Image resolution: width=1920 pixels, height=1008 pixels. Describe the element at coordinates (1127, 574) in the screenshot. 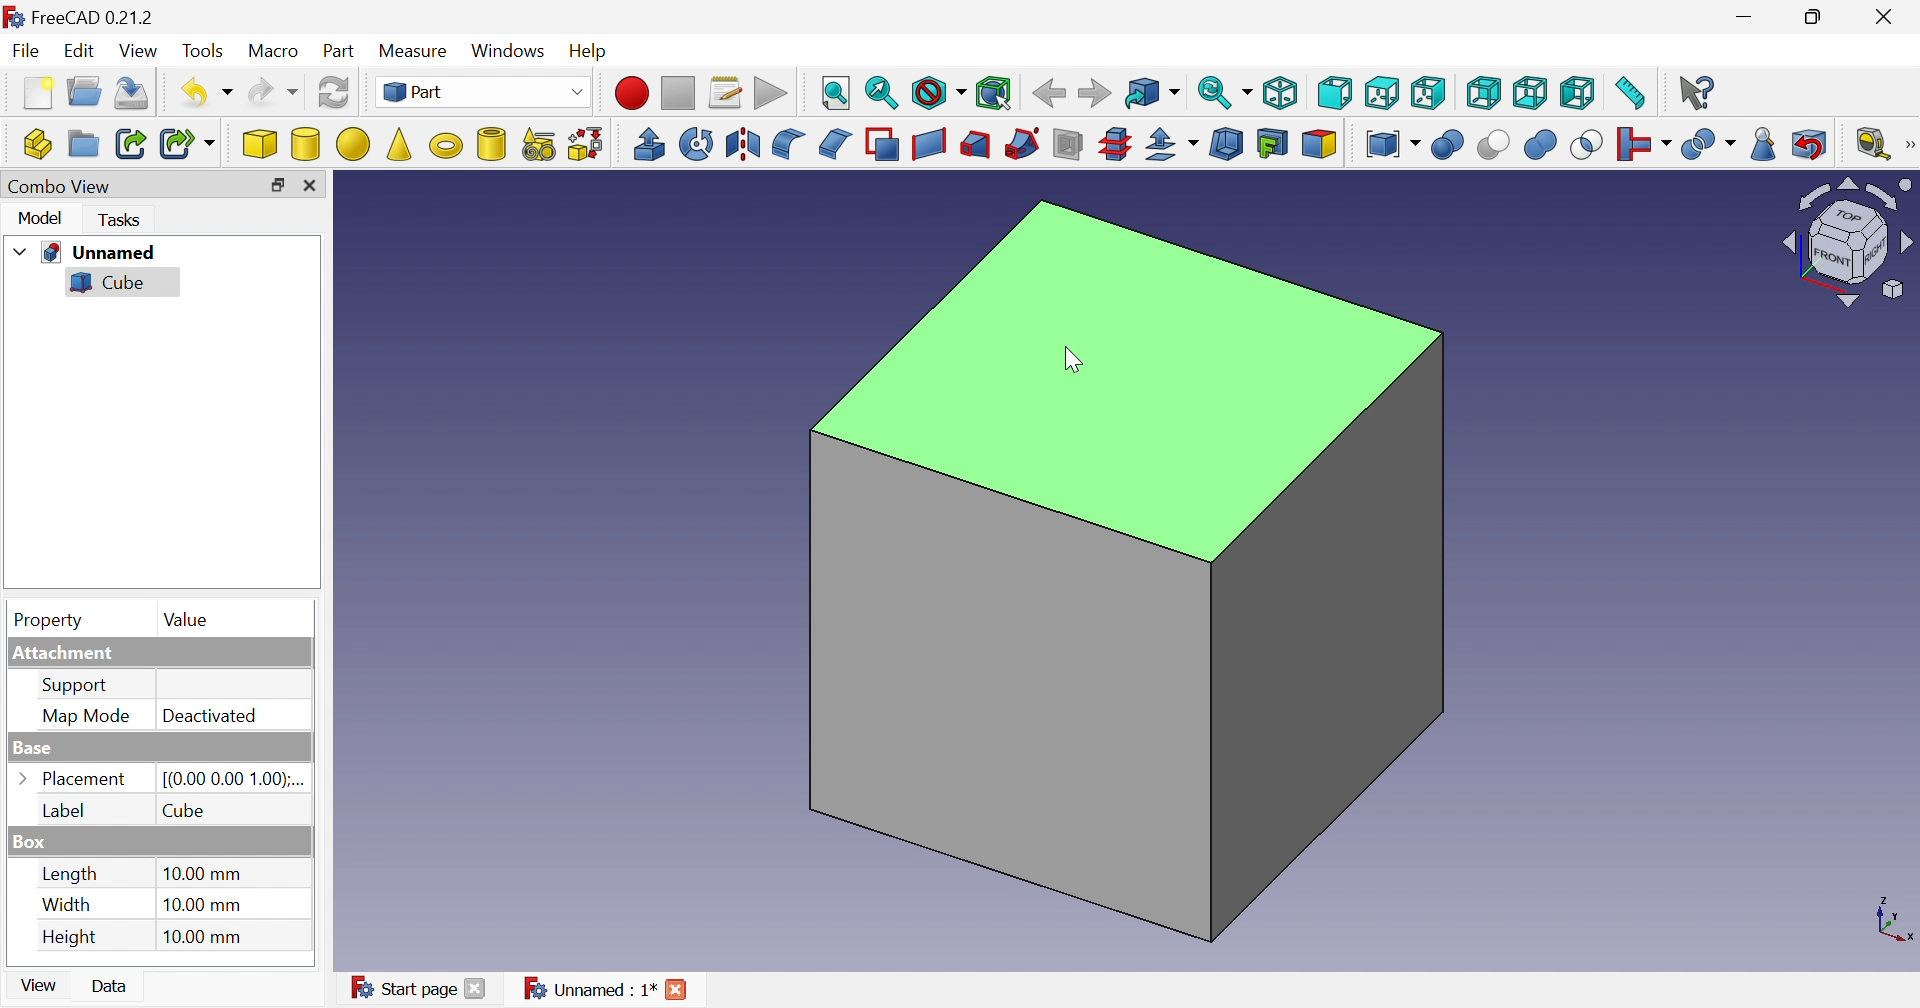

I see `Cube` at that location.